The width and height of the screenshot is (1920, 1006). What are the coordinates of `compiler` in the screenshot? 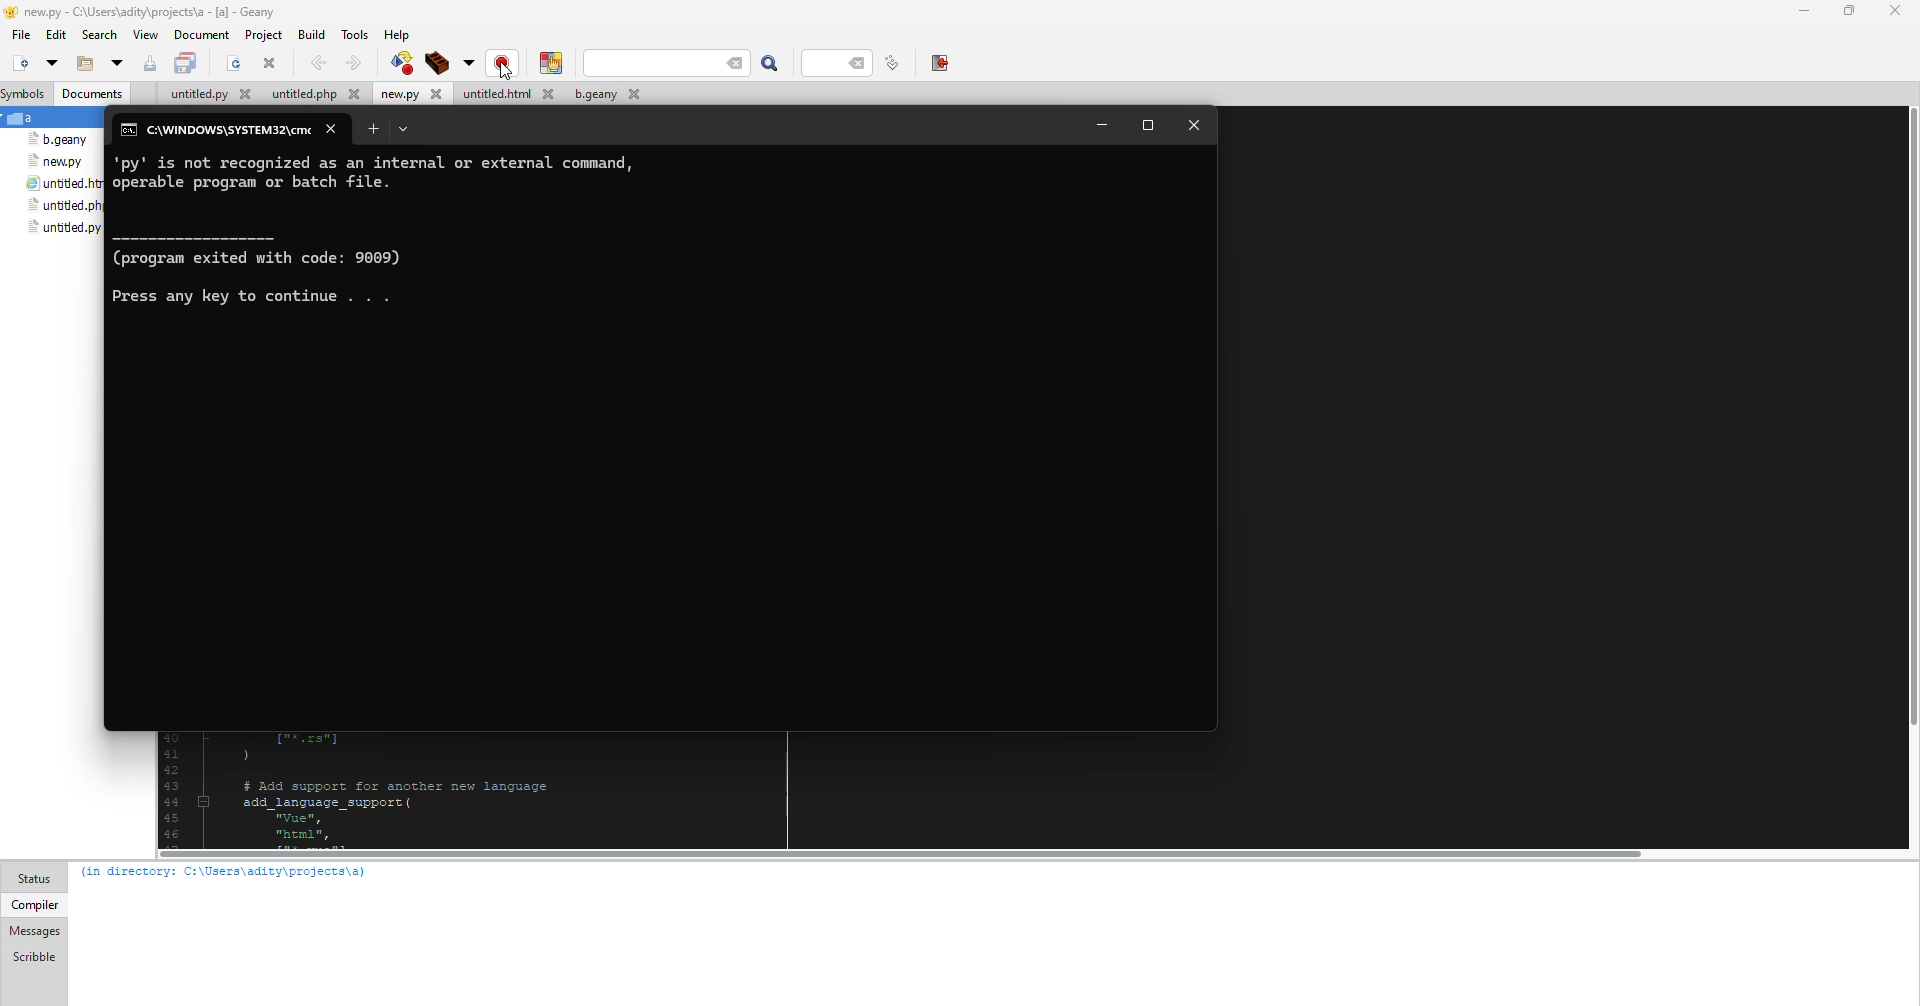 It's located at (35, 905).